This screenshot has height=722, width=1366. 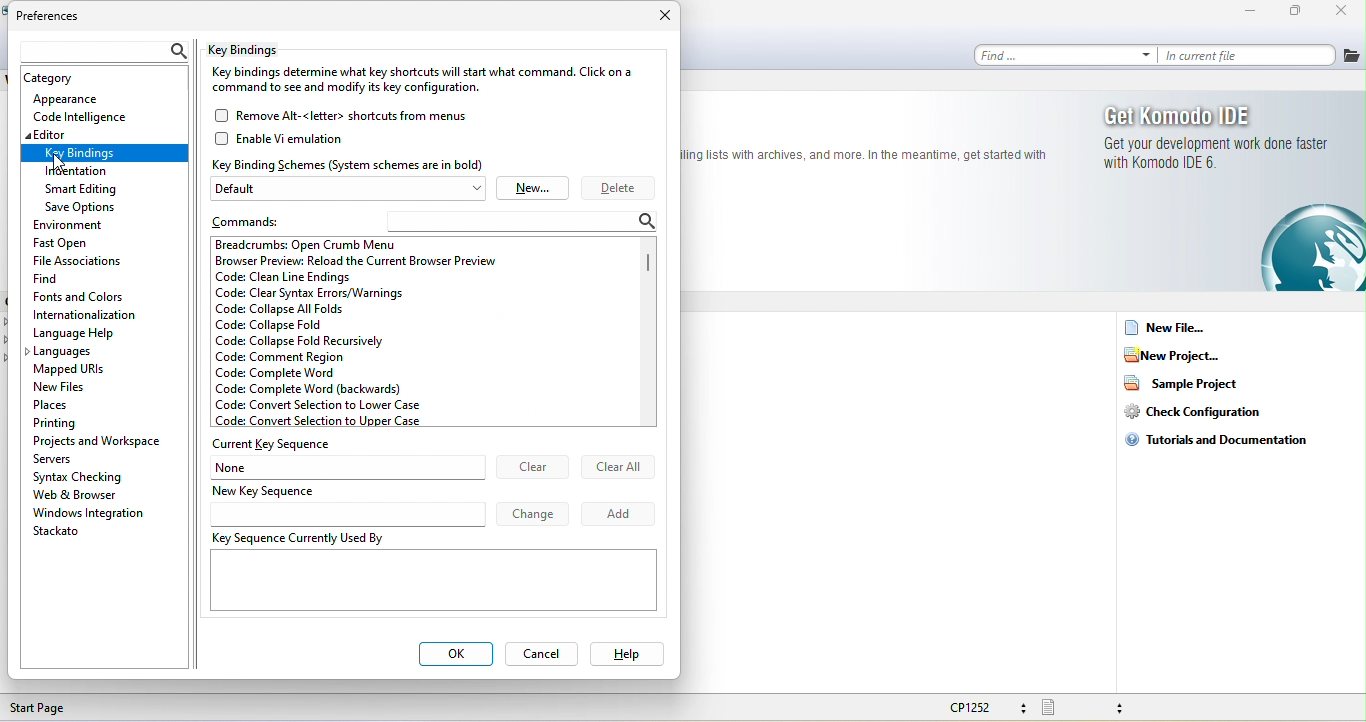 What do you see at coordinates (315, 388) in the screenshot?
I see `code complete word` at bounding box center [315, 388].